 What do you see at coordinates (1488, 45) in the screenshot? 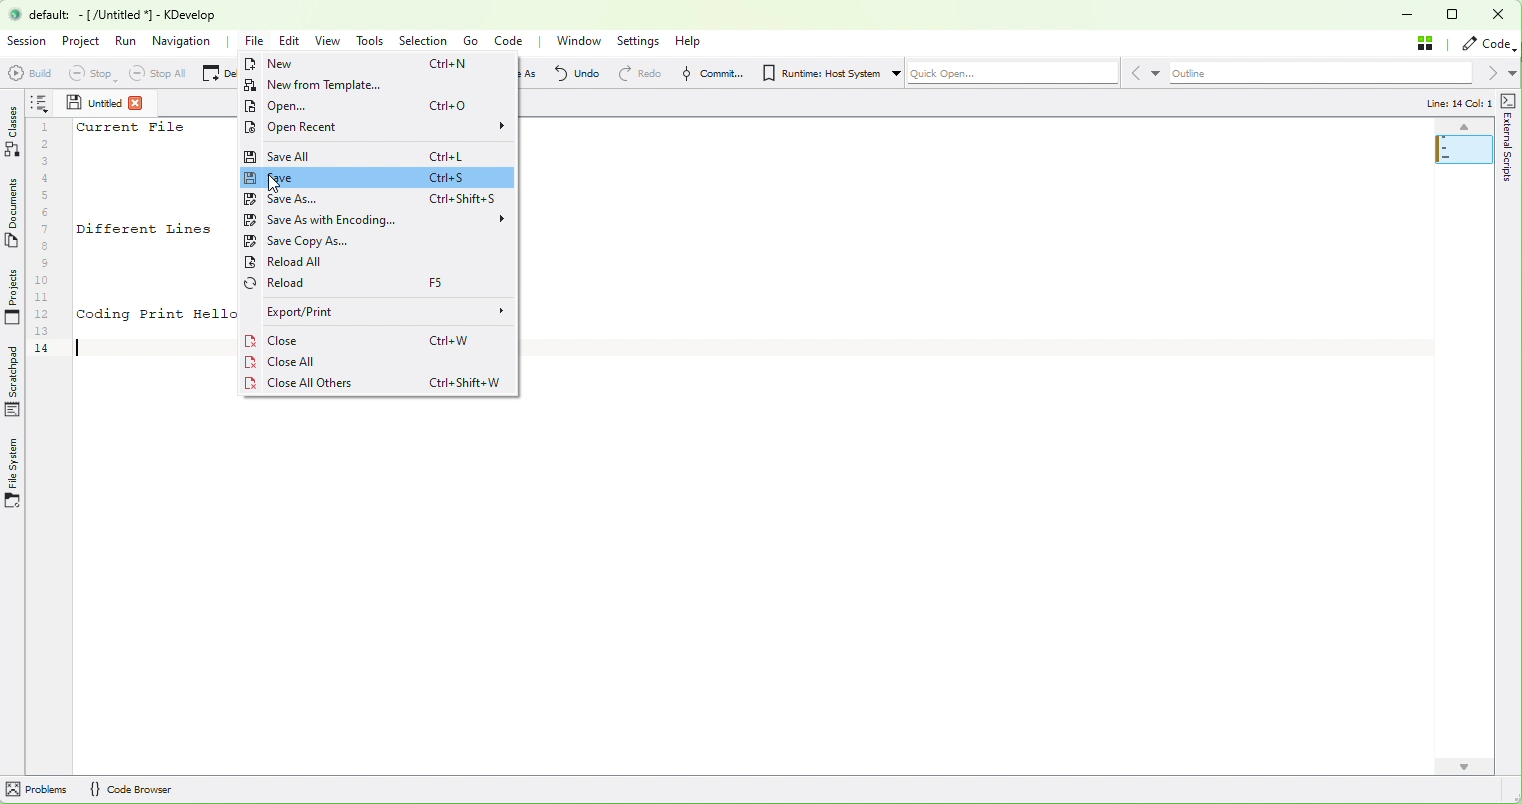
I see `Code` at bounding box center [1488, 45].